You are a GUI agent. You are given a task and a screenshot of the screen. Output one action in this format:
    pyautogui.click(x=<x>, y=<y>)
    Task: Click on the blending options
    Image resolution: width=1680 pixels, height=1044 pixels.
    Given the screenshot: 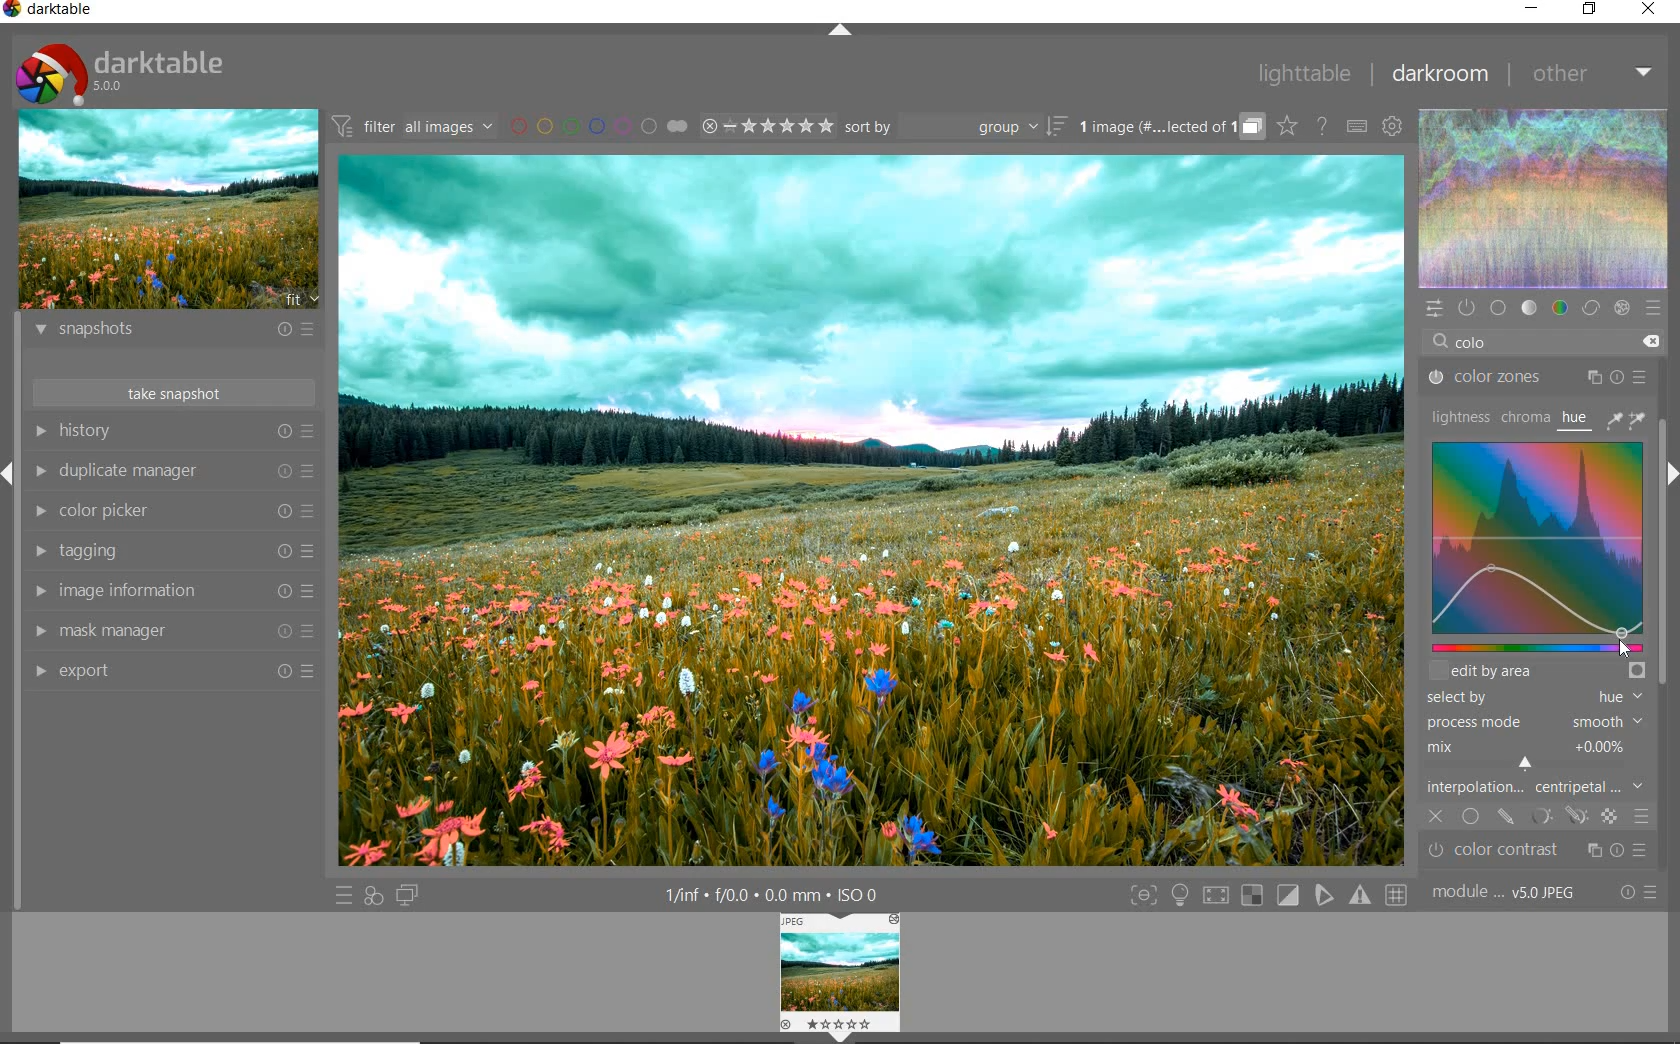 What is the action you would take?
    pyautogui.click(x=1641, y=814)
    